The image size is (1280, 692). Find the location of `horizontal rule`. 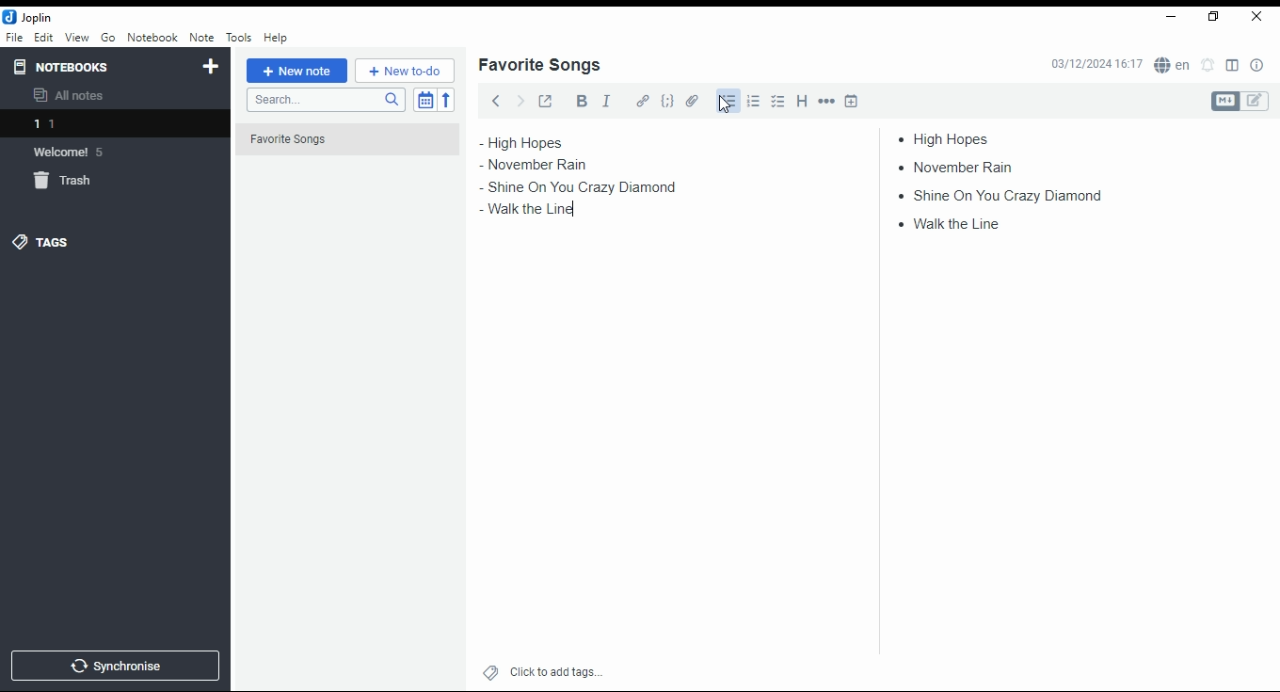

horizontal rule is located at coordinates (828, 100).